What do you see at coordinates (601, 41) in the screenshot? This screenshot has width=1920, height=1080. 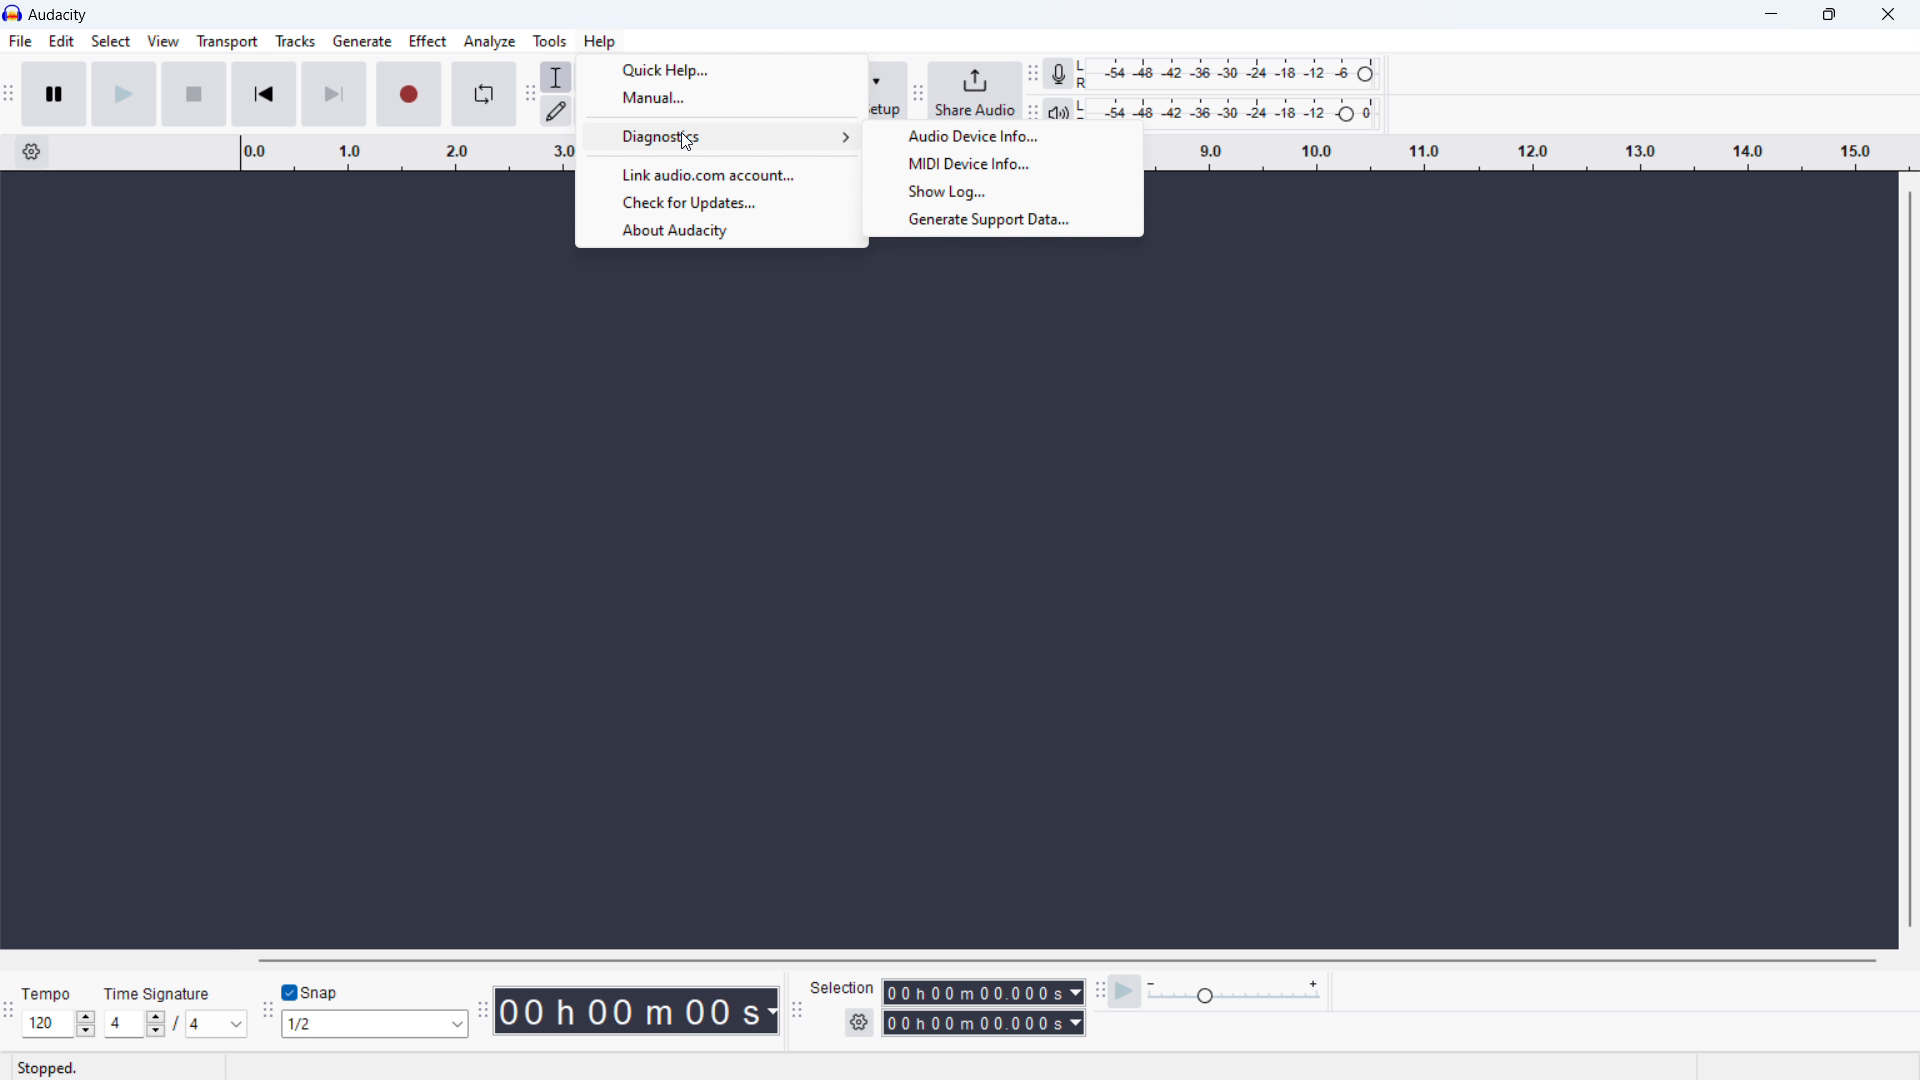 I see `Cursor on help` at bounding box center [601, 41].